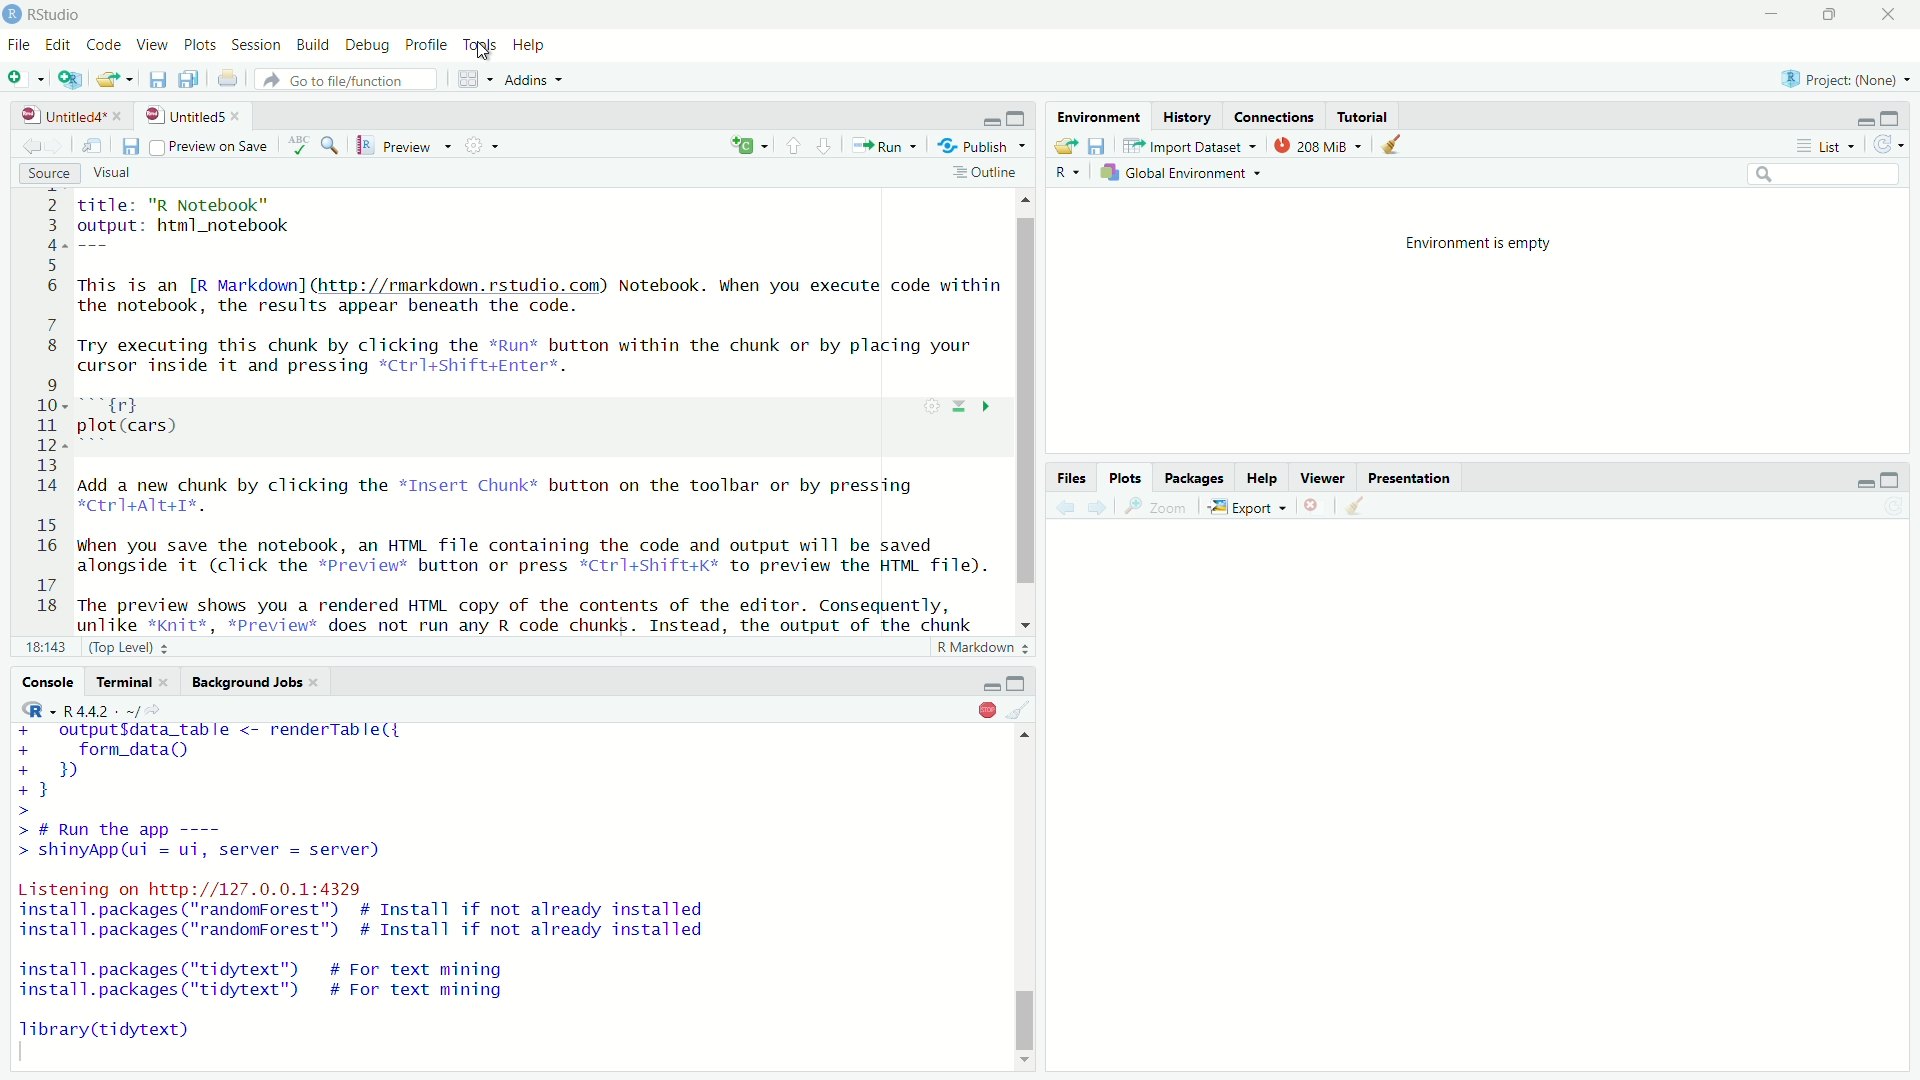 This screenshot has width=1920, height=1080. I want to click on maximize, so click(1895, 117).